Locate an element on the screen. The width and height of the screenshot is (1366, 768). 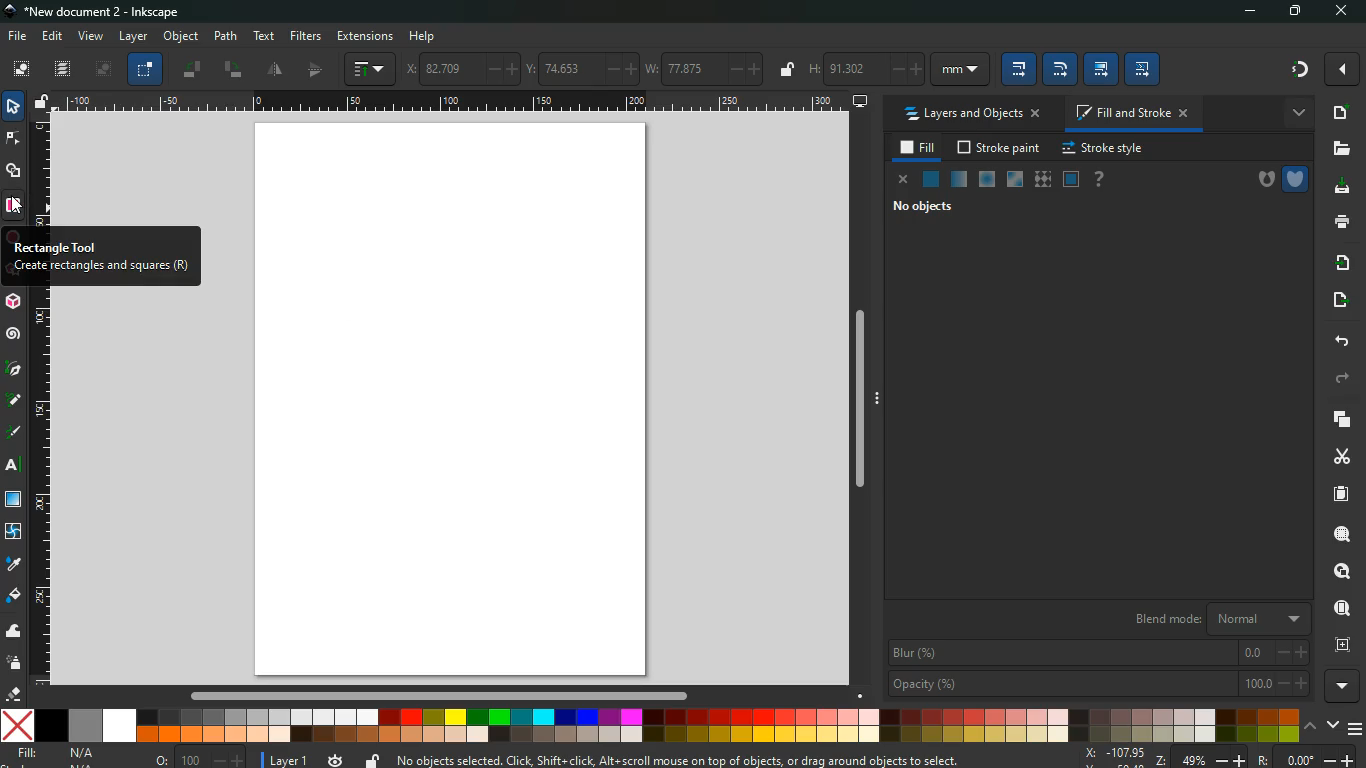
paper is located at coordinates (1340, 494).